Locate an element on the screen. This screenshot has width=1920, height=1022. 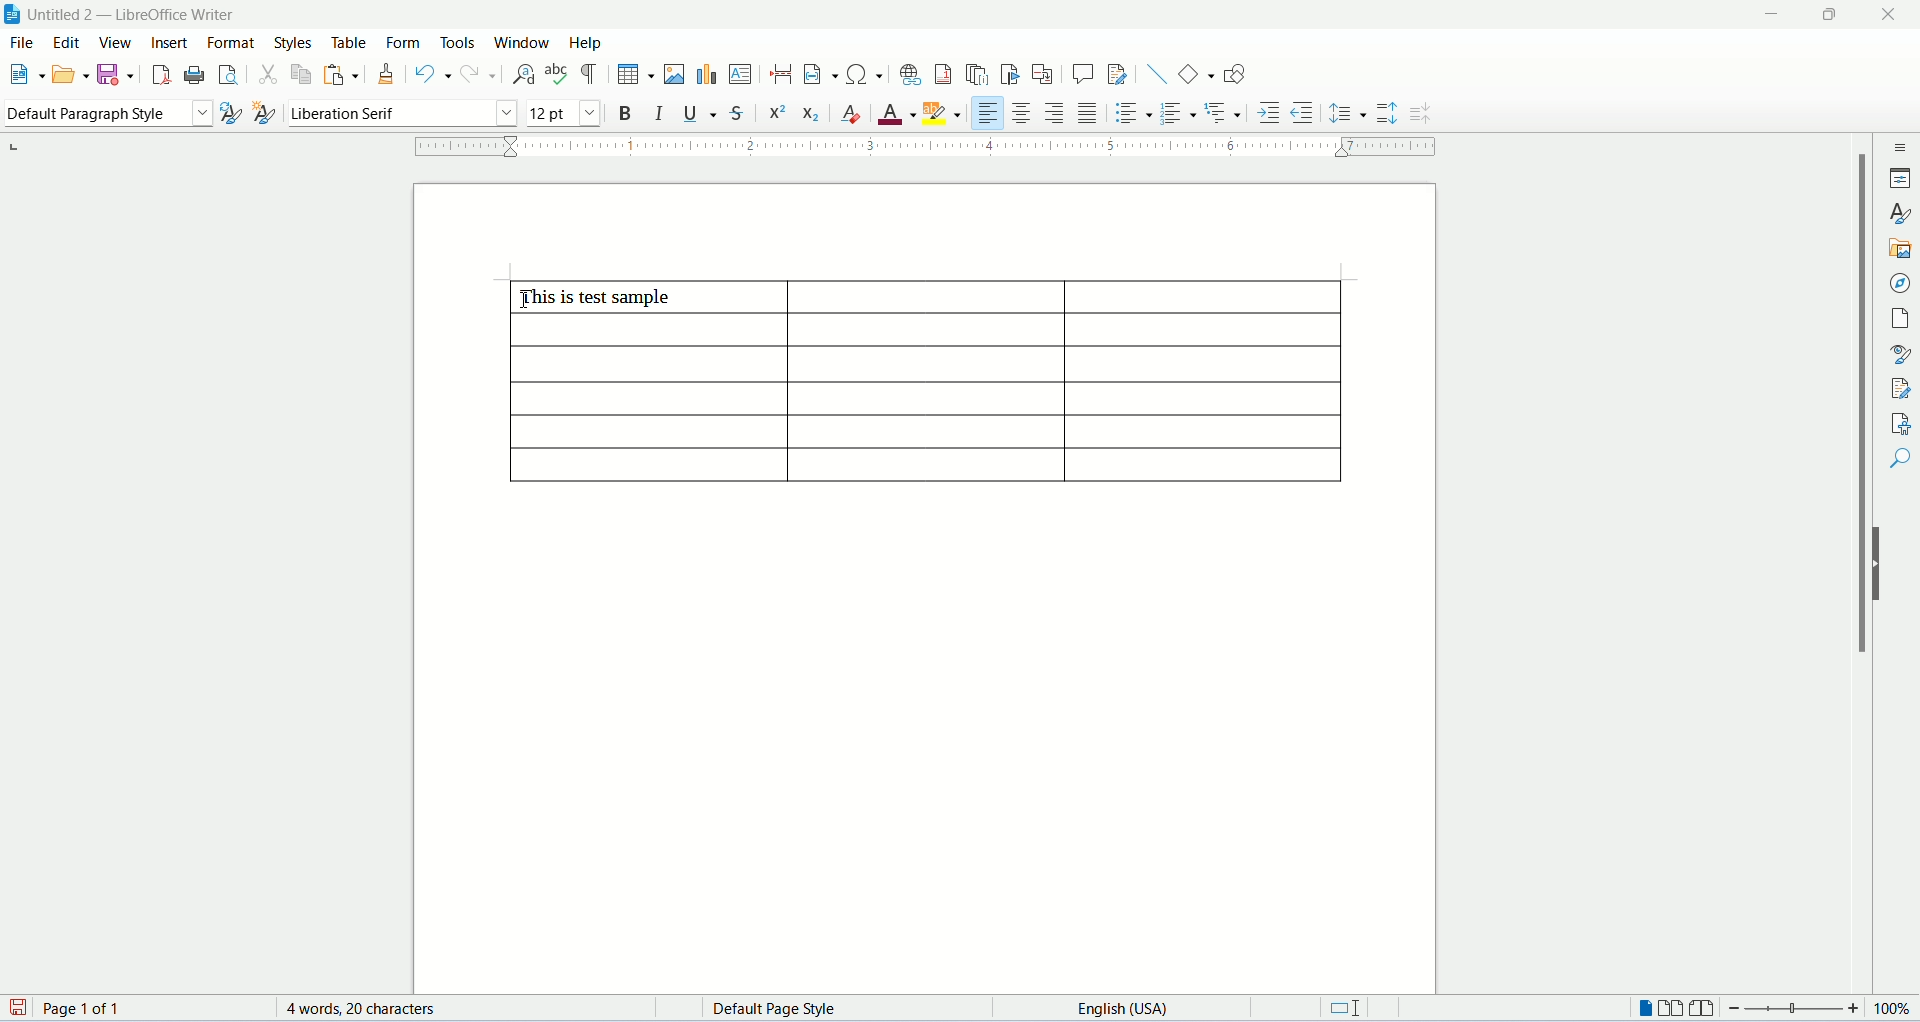
properties is located at coordinates (1902, 179).